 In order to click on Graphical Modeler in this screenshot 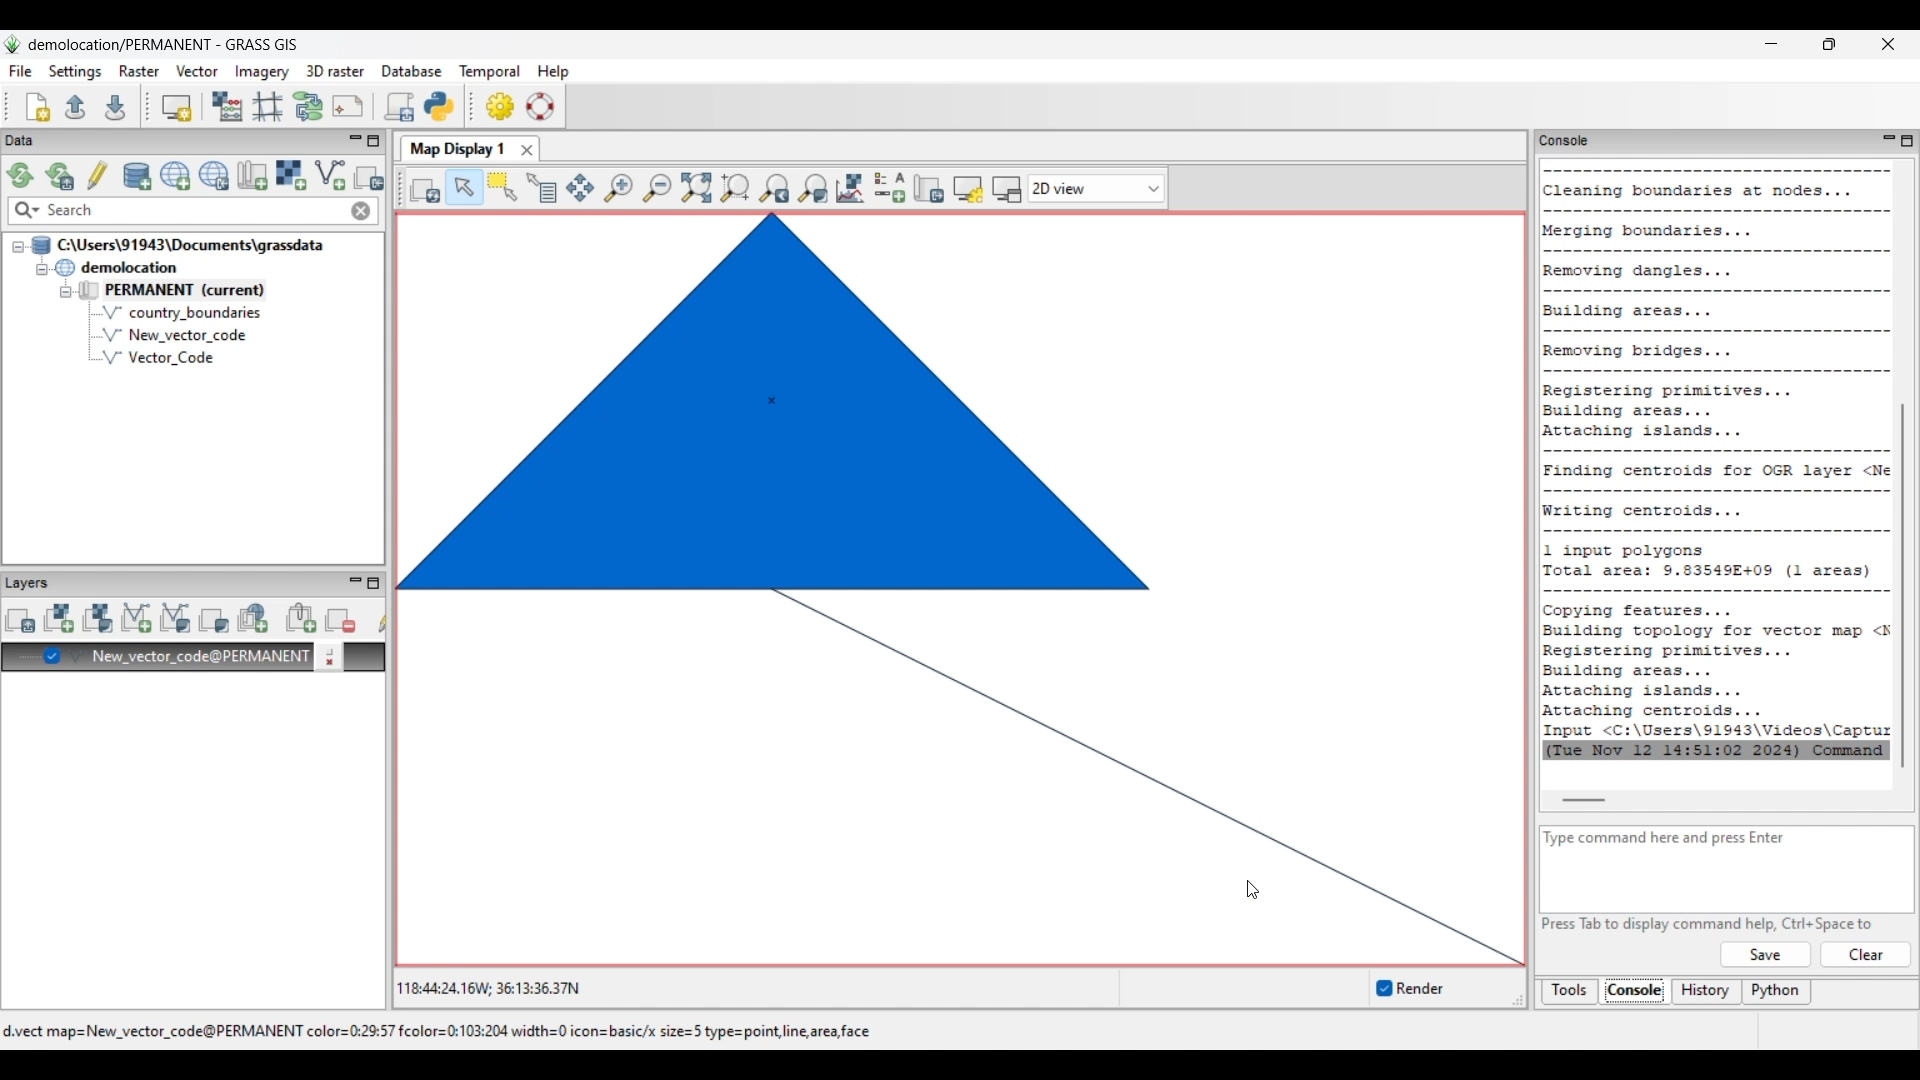, I will do `click(309, 106)`.